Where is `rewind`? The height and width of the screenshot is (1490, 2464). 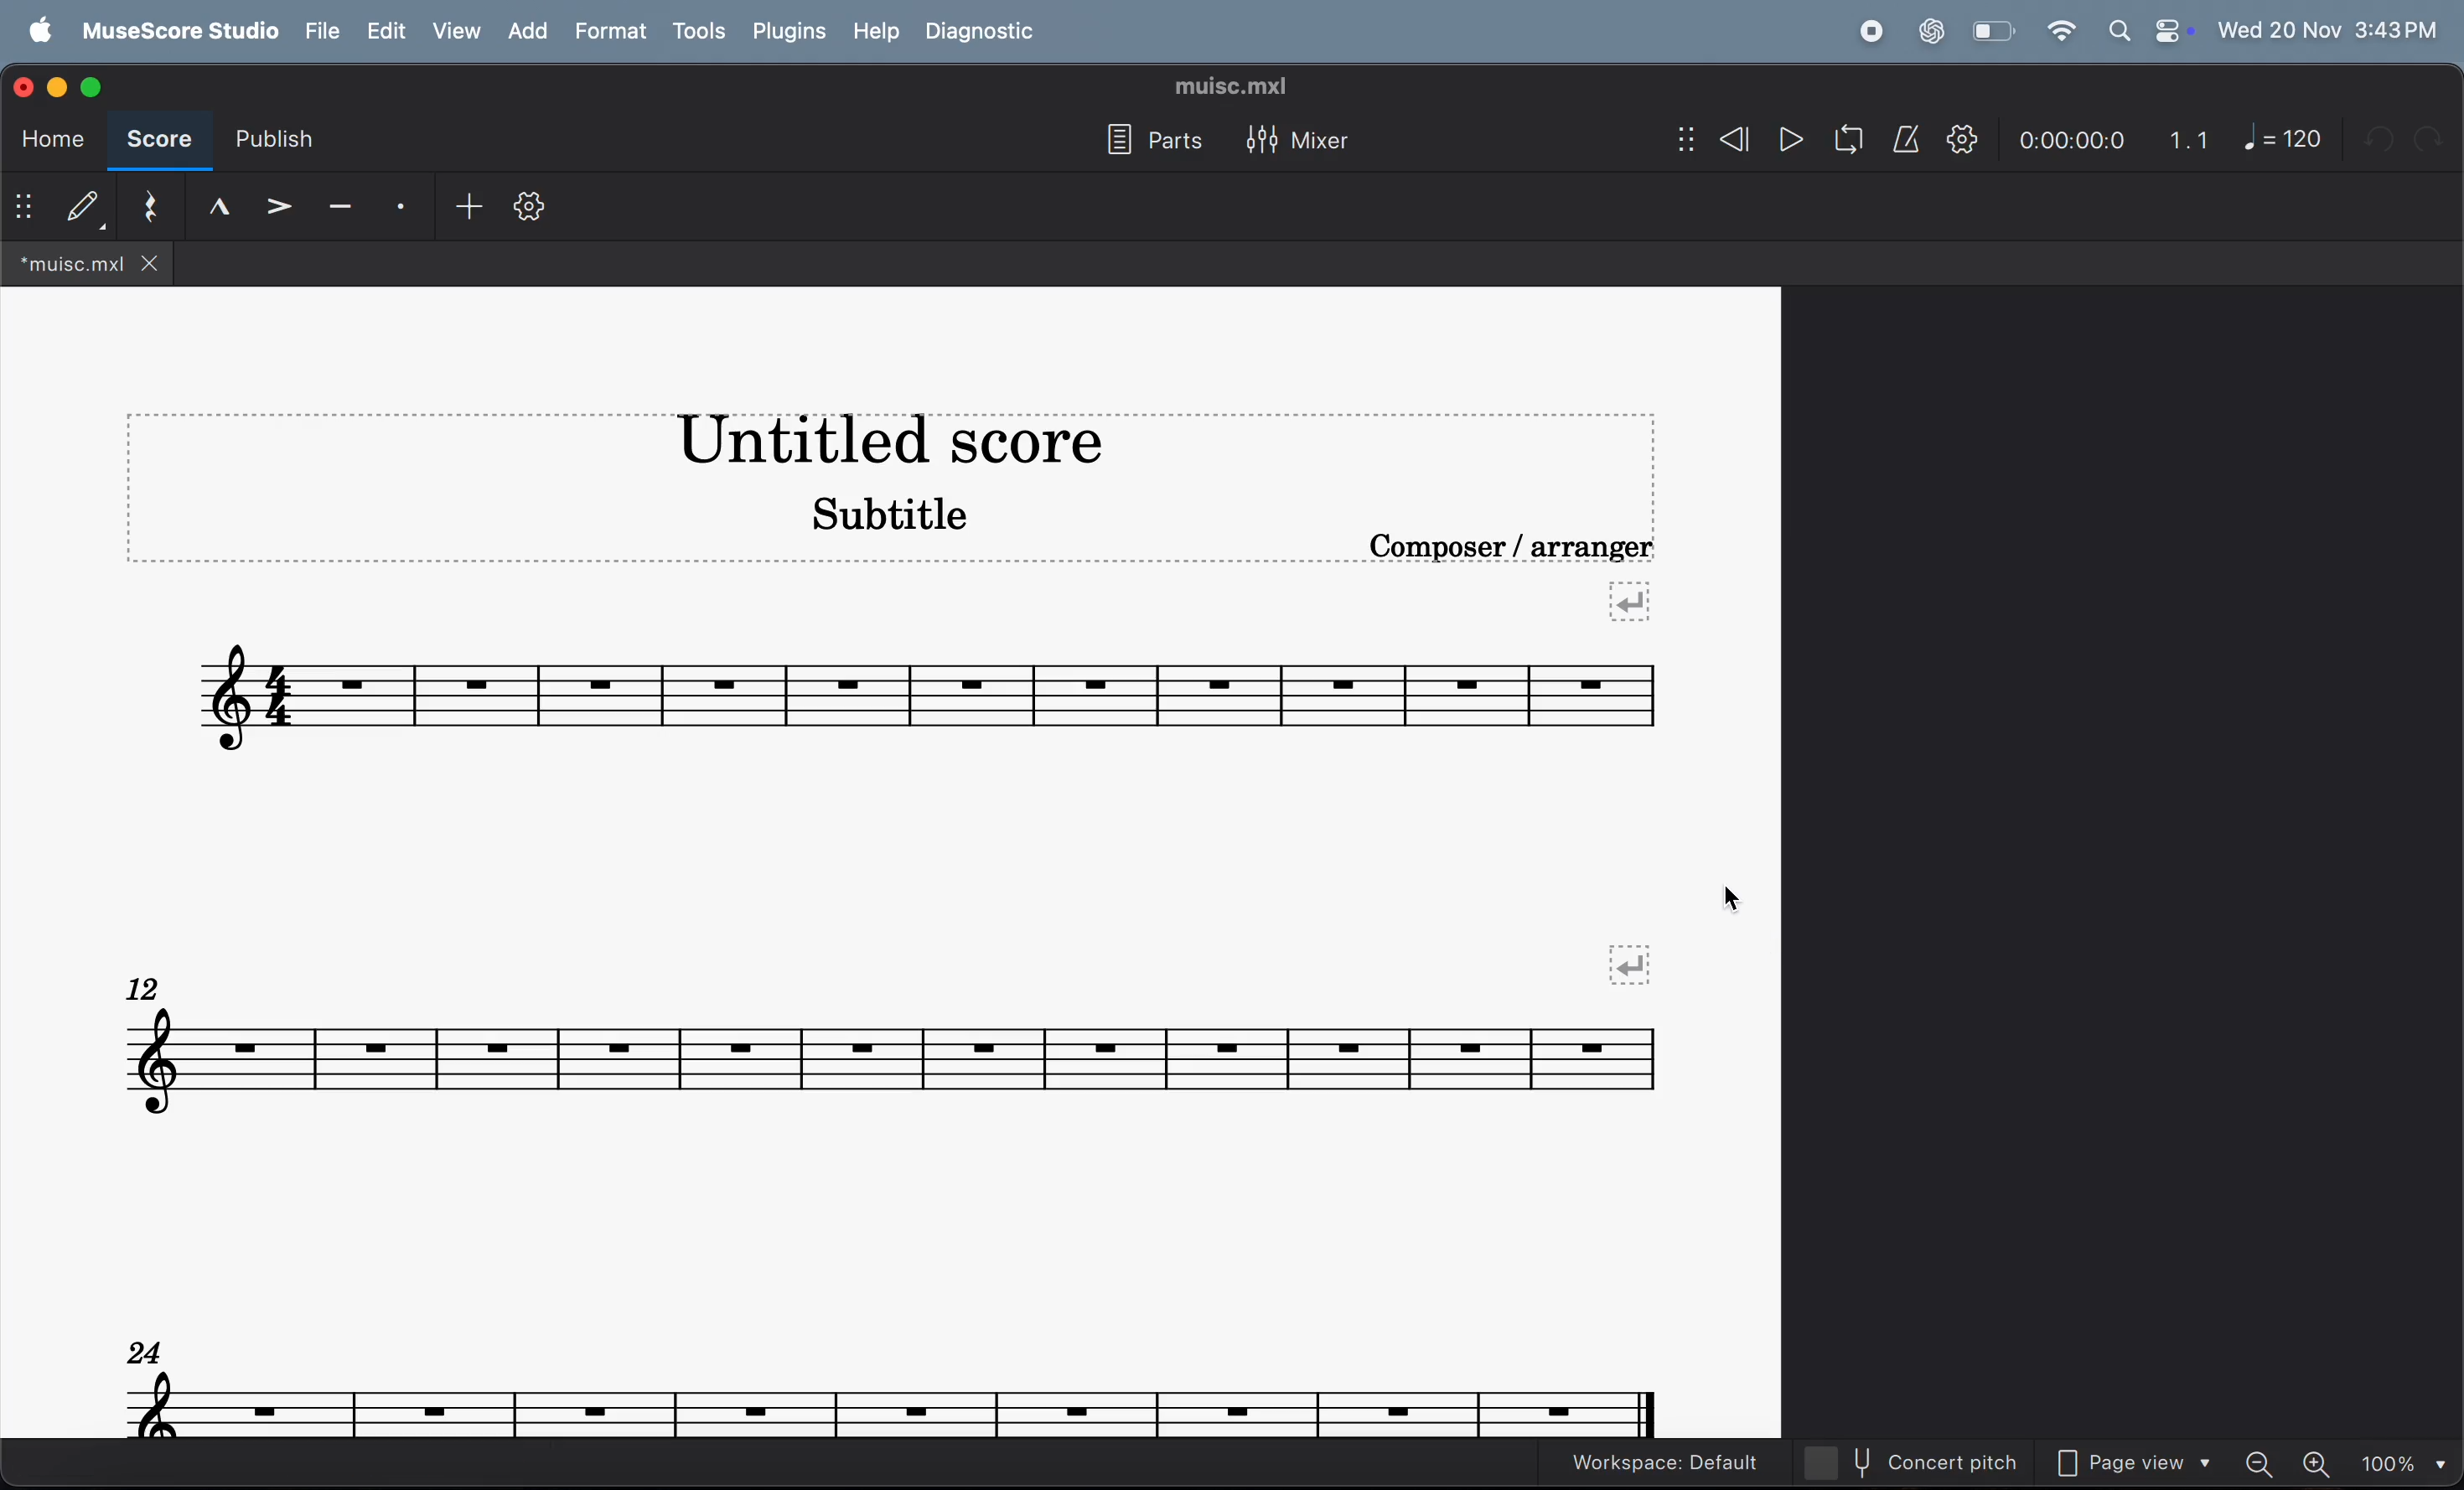
rewind is located at coordinates (1708, 137).